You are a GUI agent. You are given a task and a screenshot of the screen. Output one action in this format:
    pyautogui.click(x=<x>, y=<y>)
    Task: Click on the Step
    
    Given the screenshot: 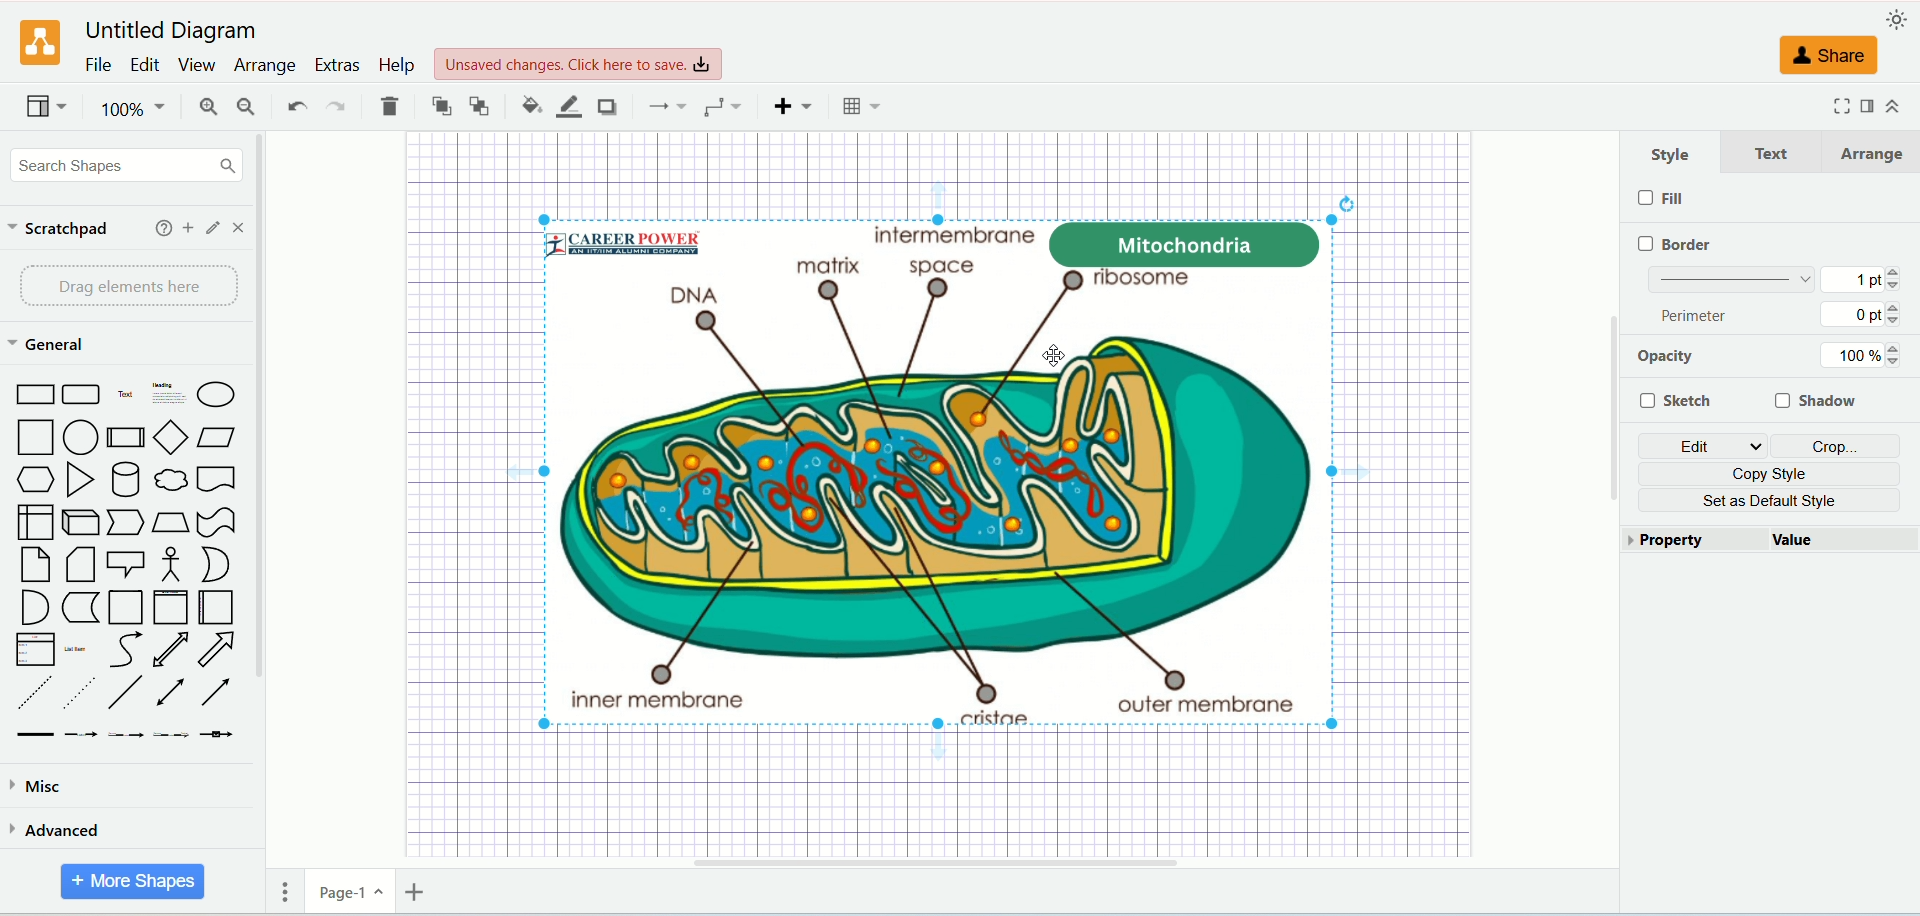 What is the action you would take?
    pyautogui.click(x=126, y=523)
    